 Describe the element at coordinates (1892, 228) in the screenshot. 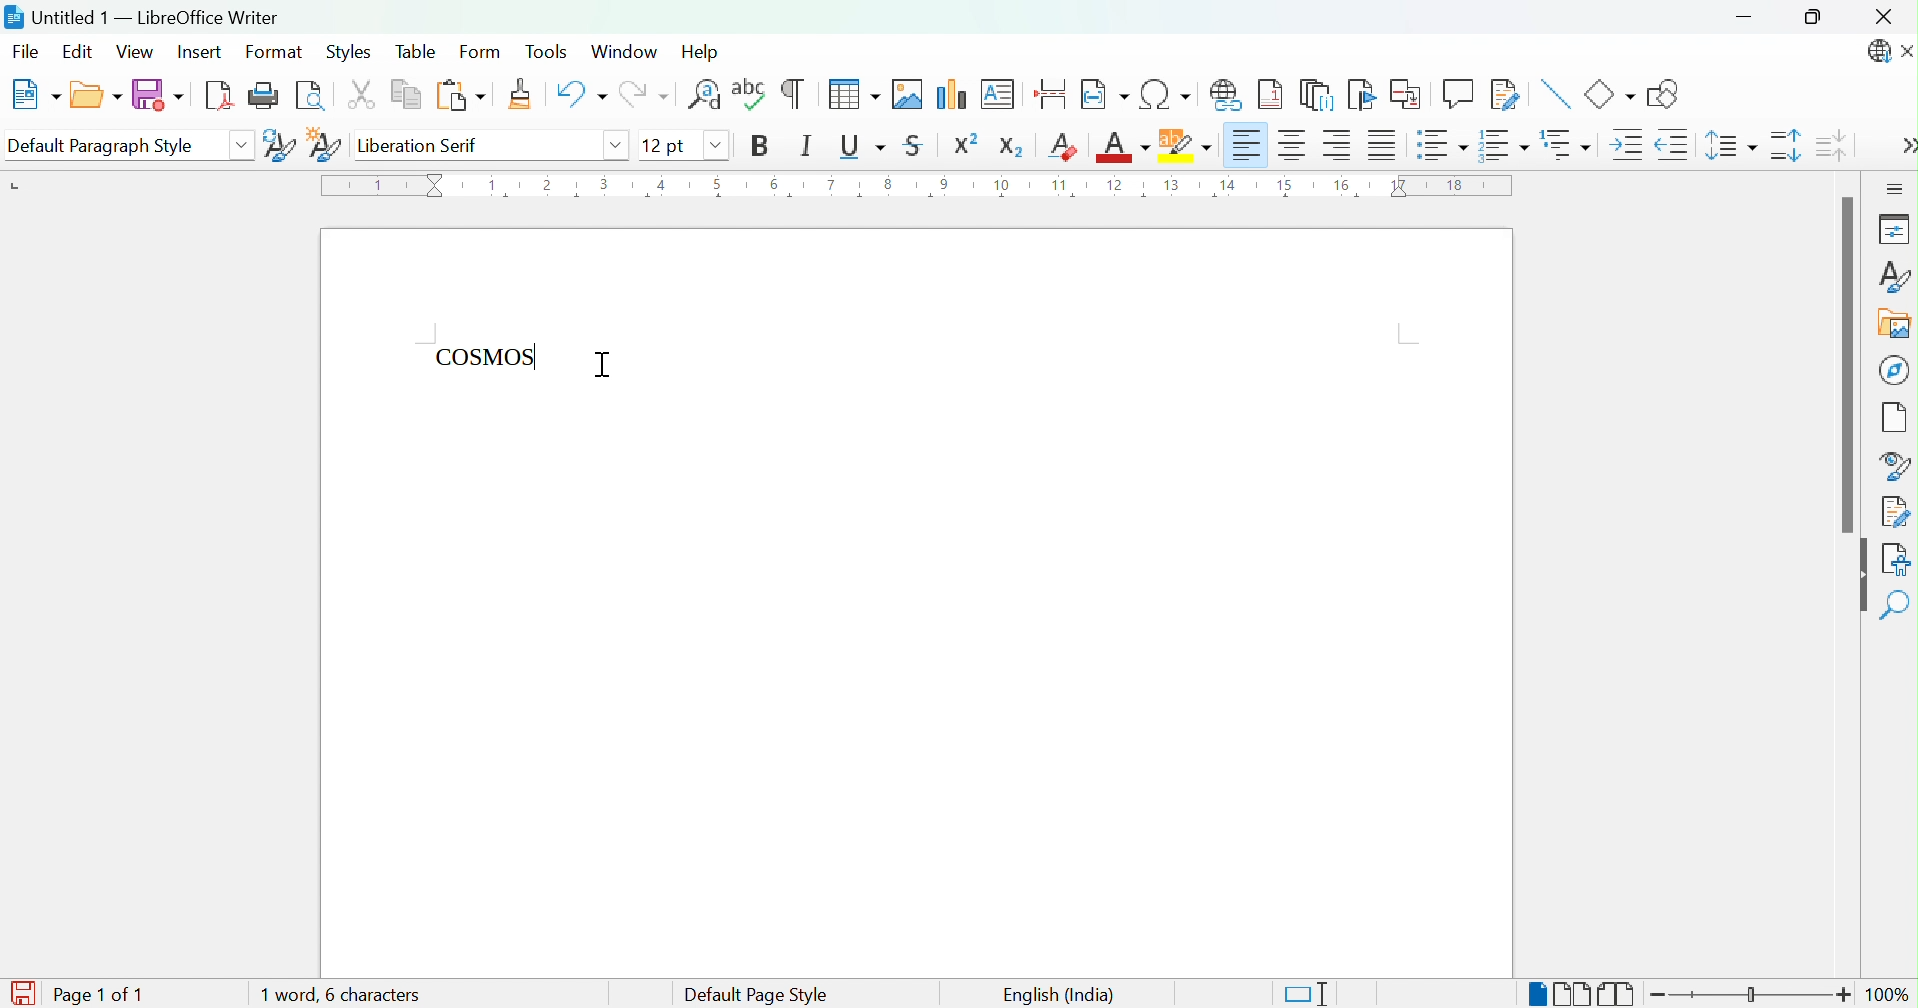

I see `Properties` at that location.